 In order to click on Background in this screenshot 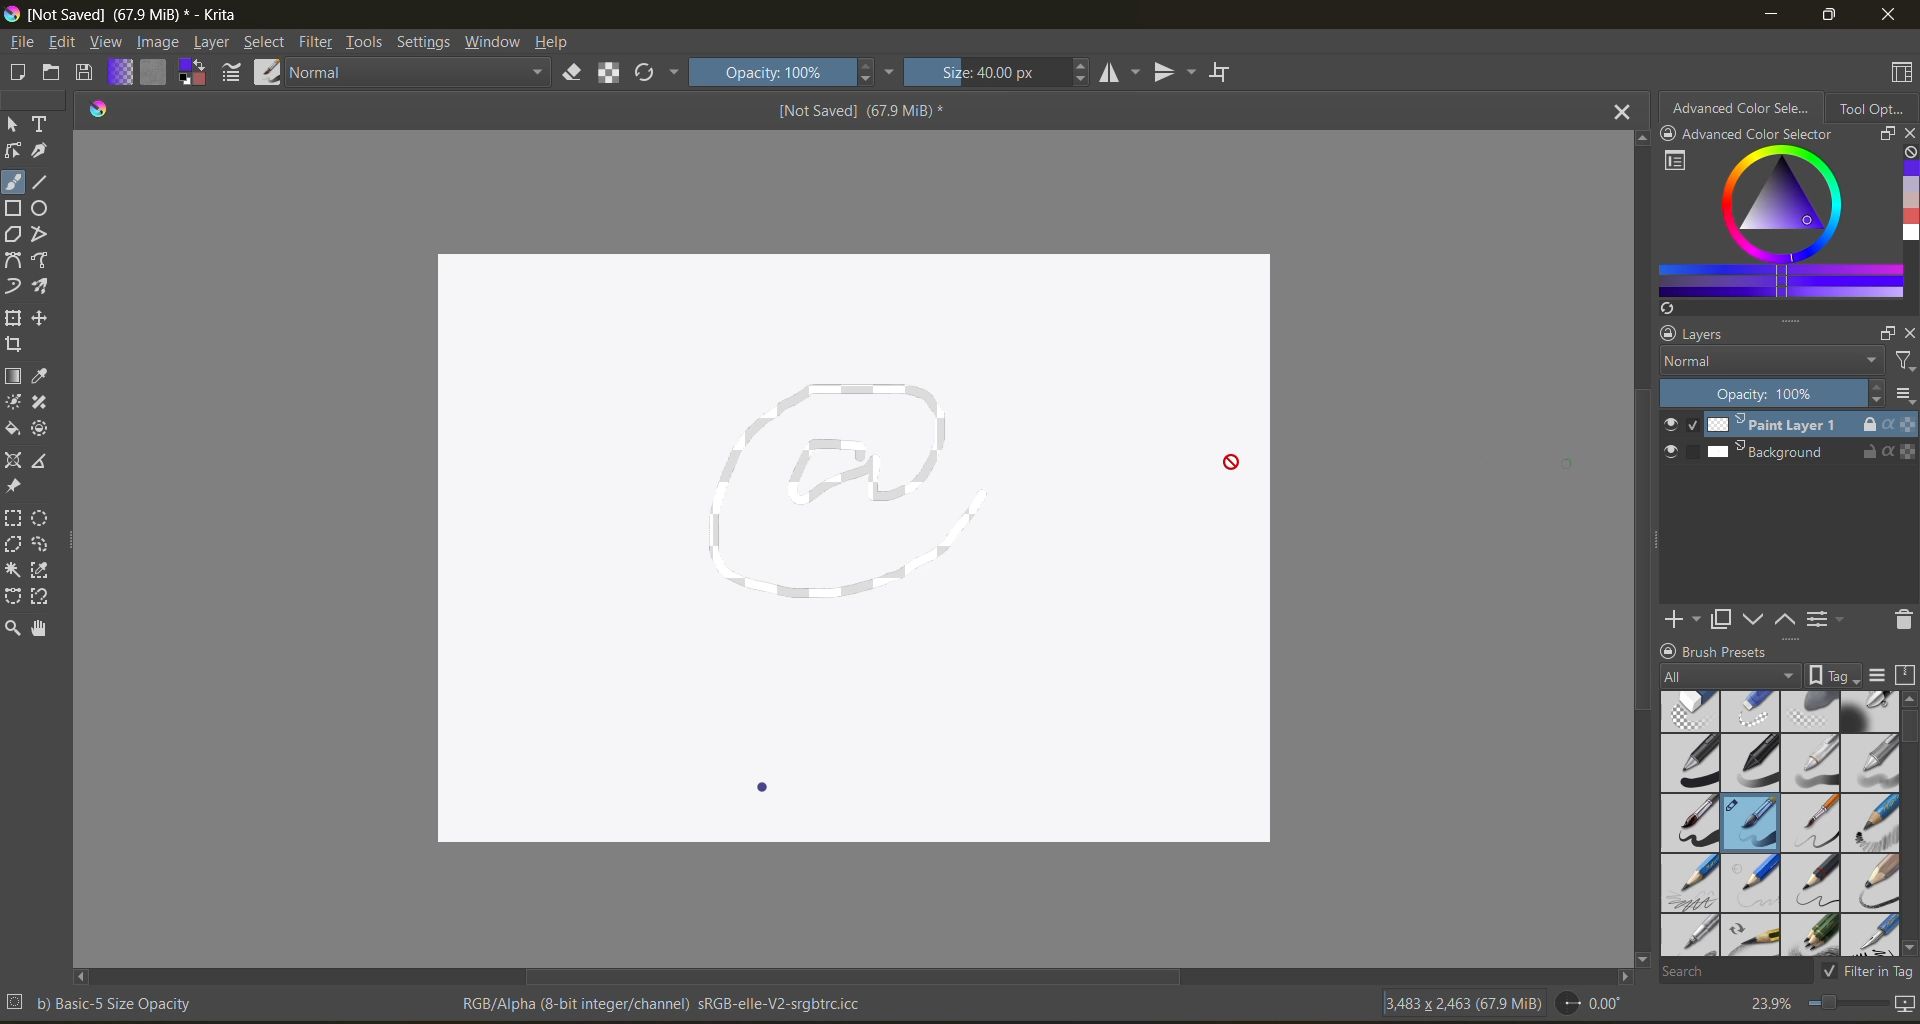, I will do `click(1812, 450)`.